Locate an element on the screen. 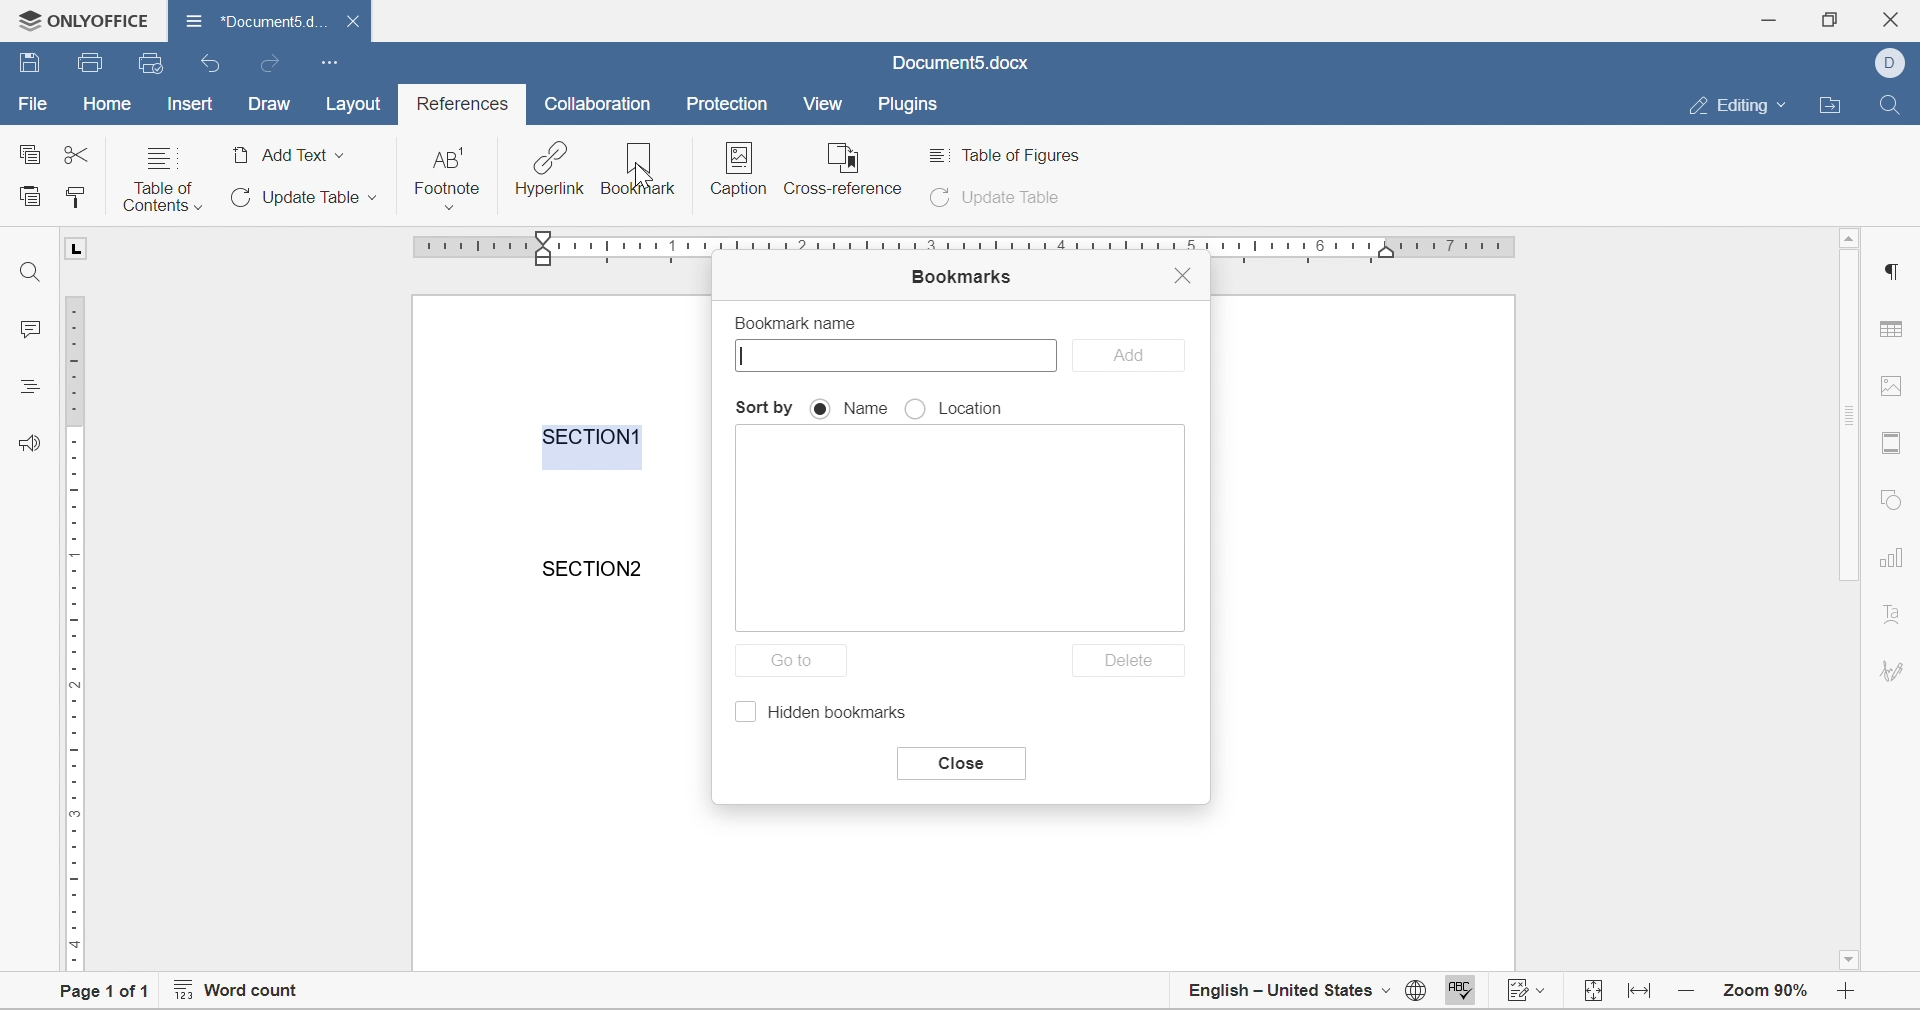  insert caption is located at coordinates (737, 170).